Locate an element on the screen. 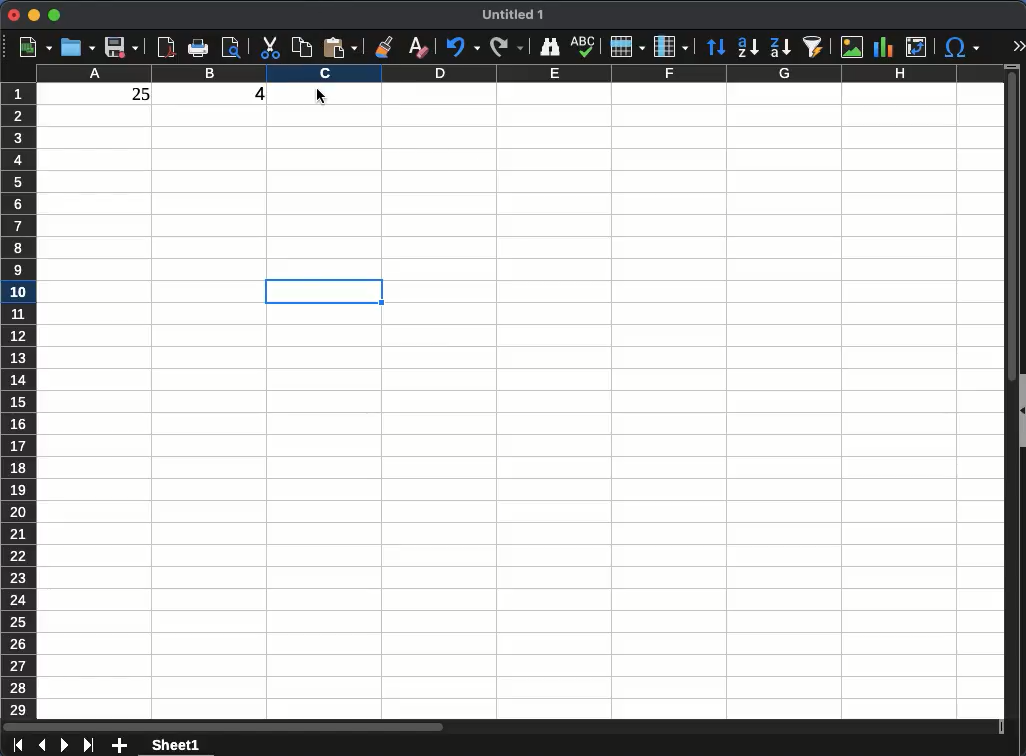 Image resolution: width=1026 pixels, height=756 pixels. cut is located at coordinates (269, 49).